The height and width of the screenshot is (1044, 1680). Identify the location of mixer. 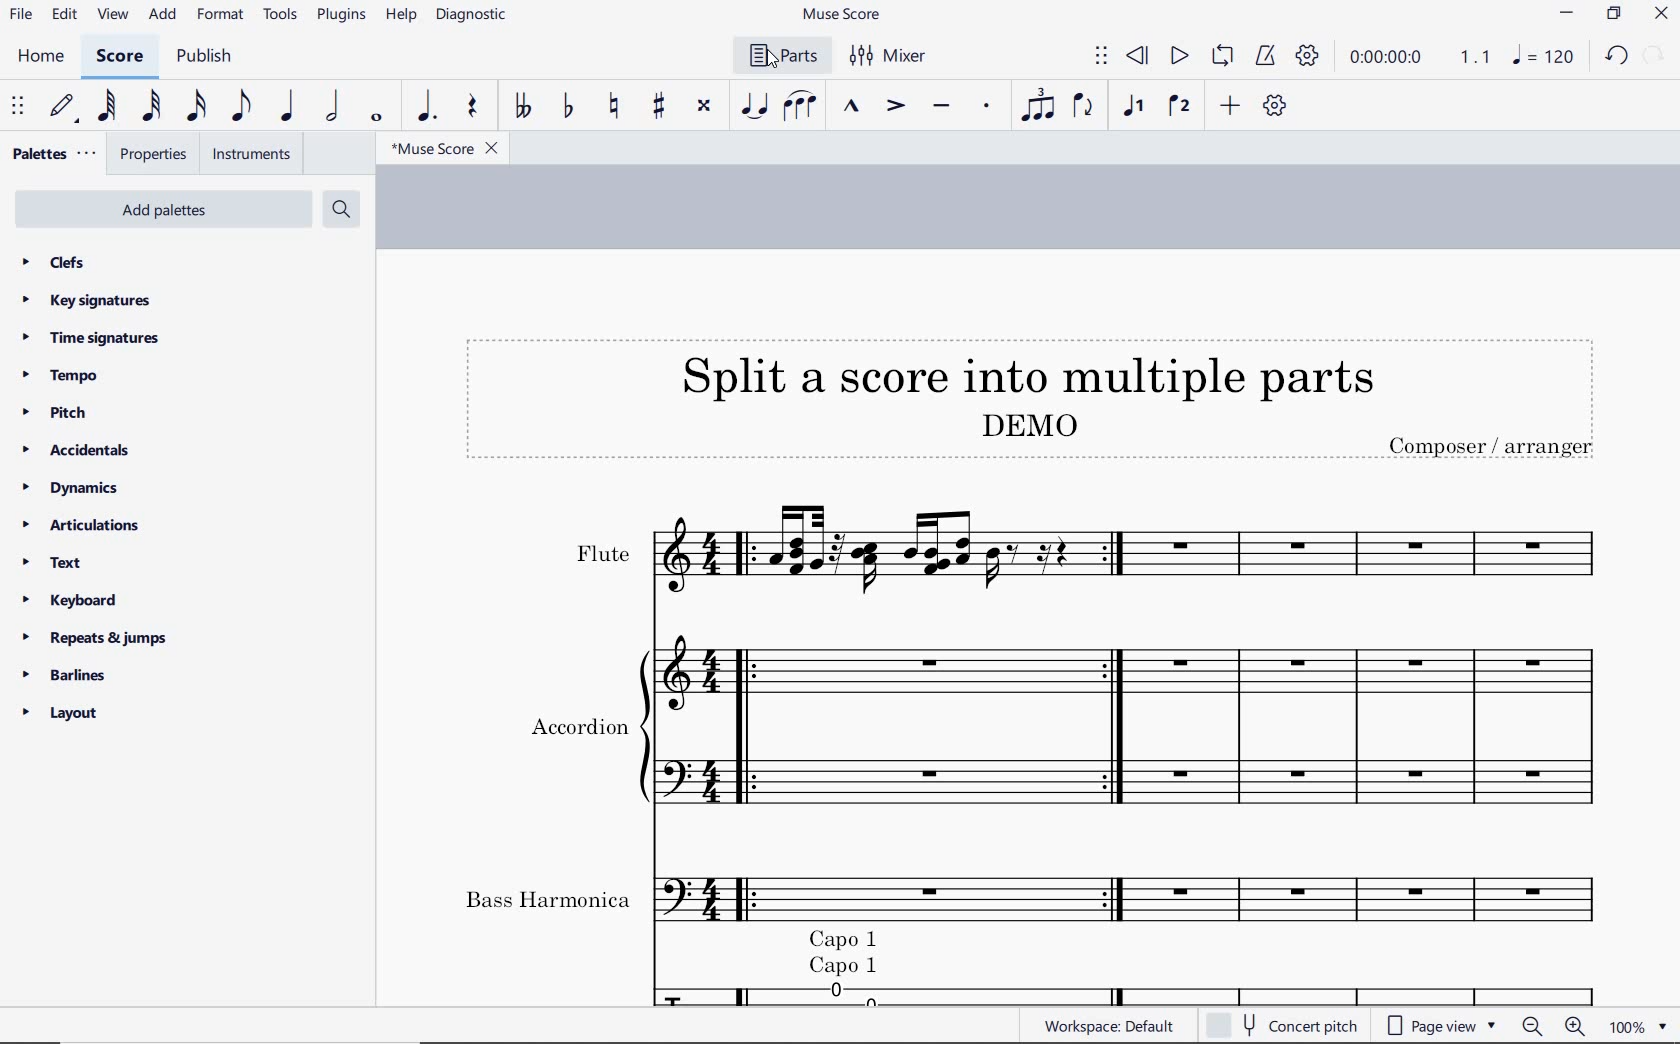
(892, 57).